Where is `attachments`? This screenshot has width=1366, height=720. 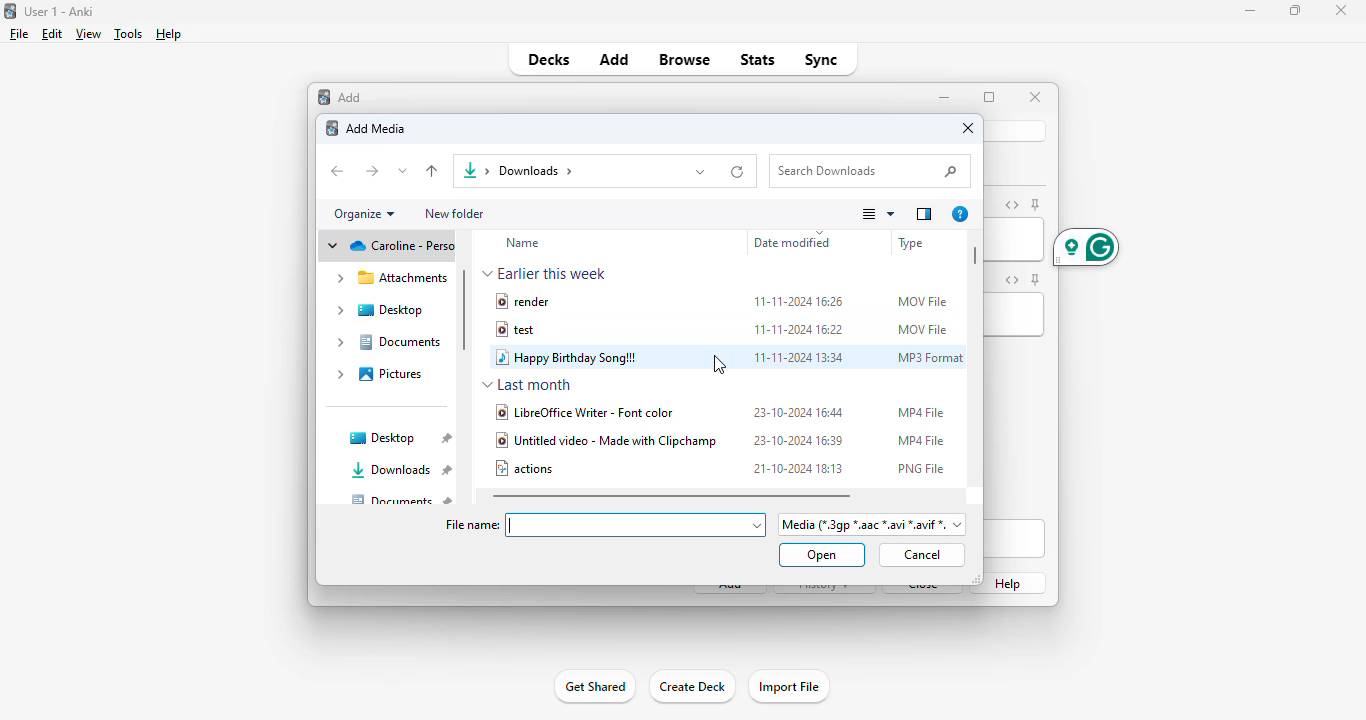
attachments is located at coordinates (389, 277).